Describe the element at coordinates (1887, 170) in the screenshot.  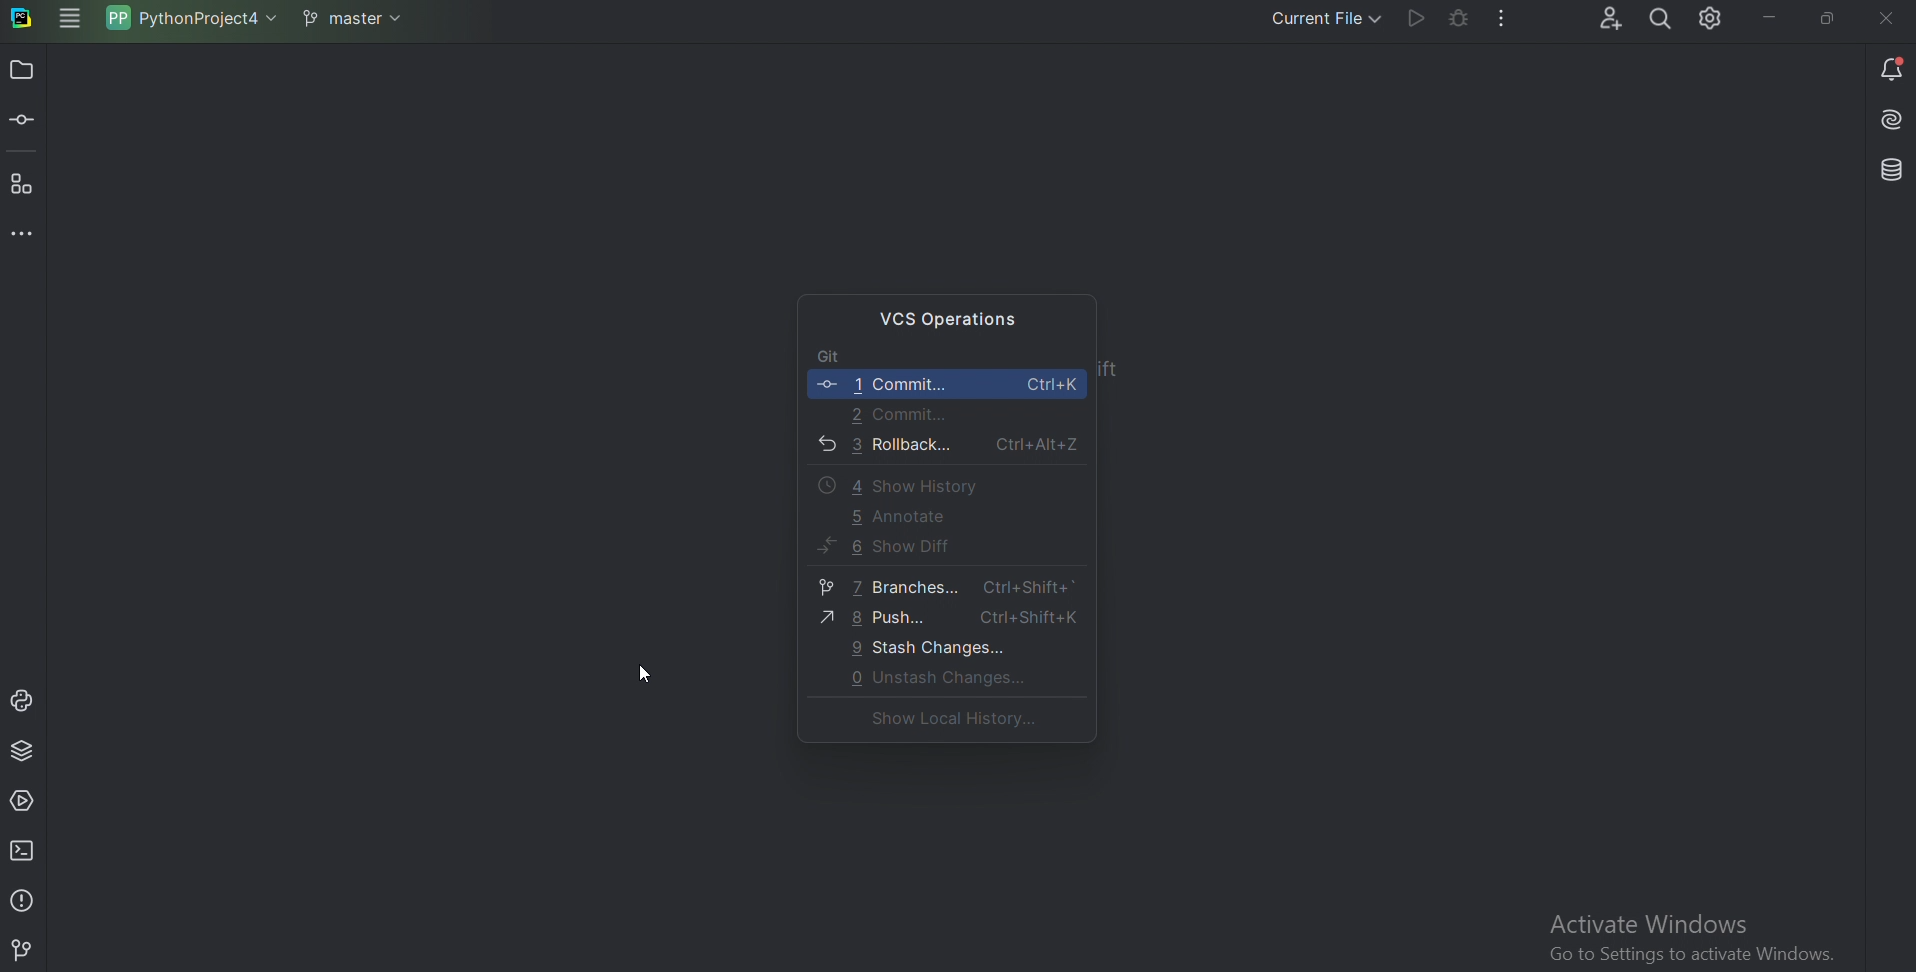
I see `Database` at that location.